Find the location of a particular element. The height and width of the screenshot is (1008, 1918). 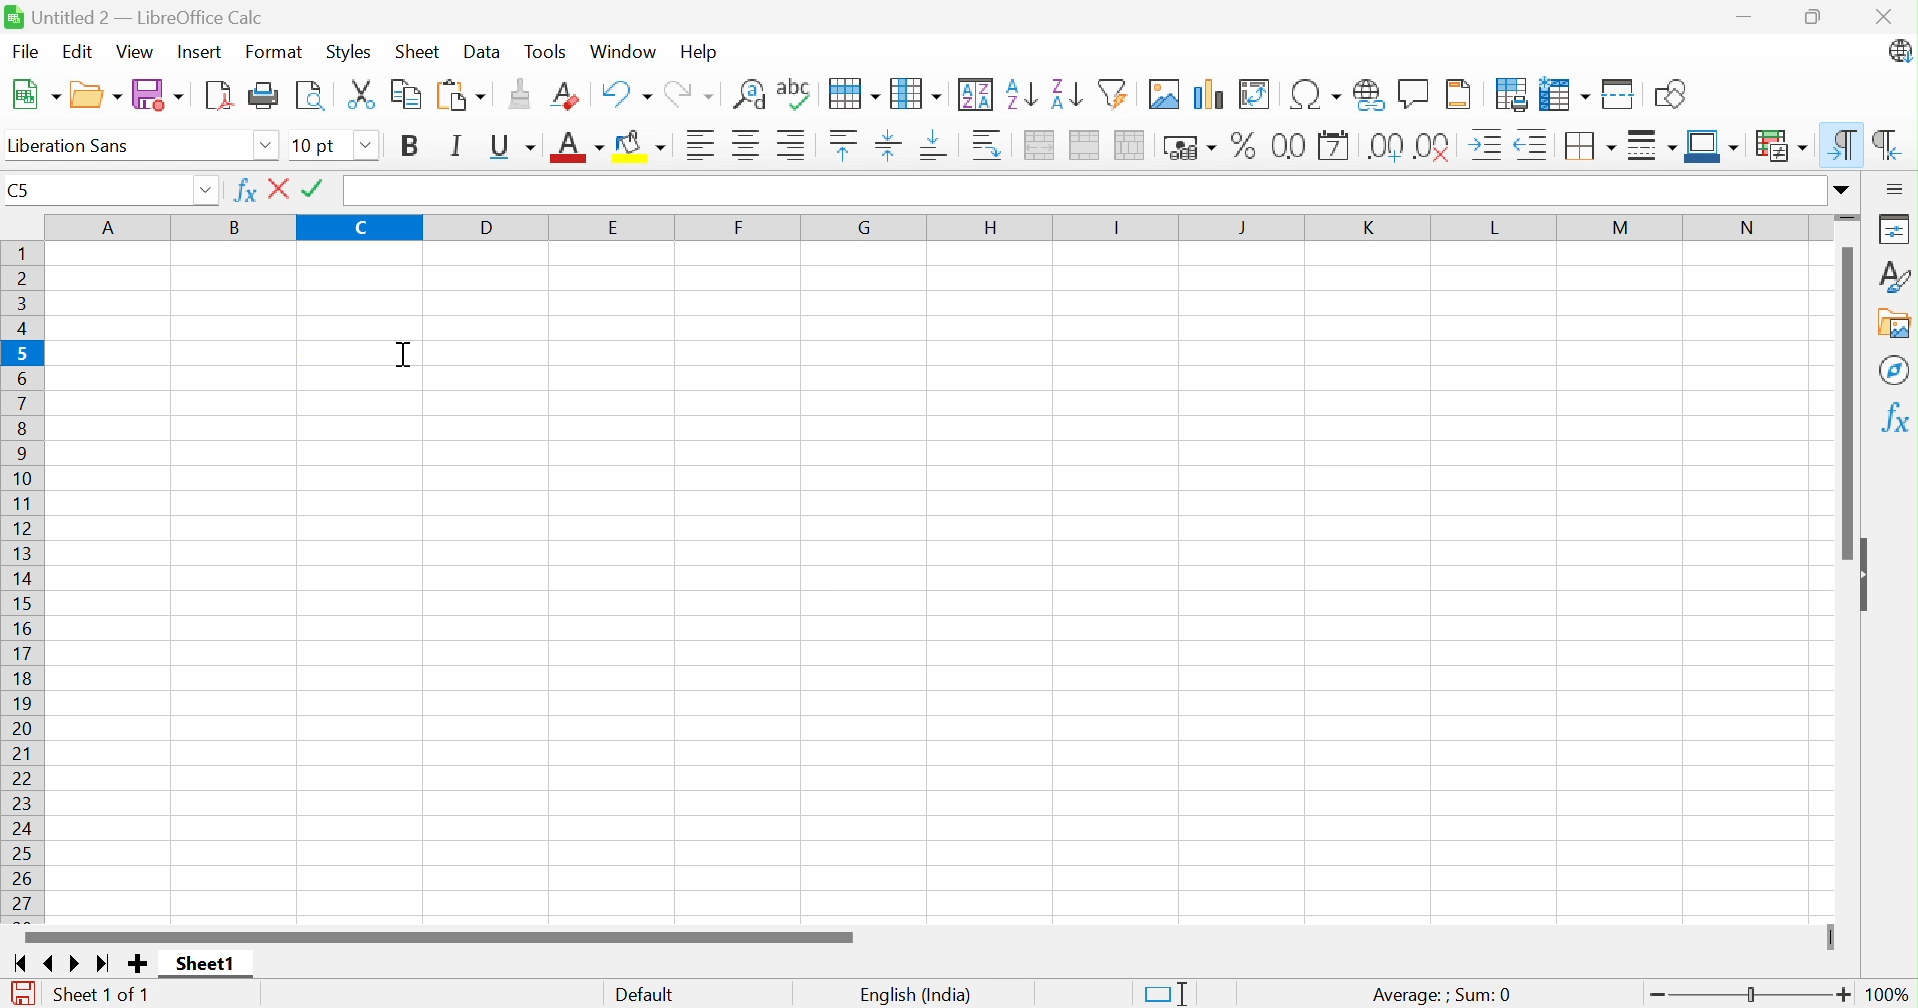

Average: ; Sum:0 is located at coordinates (1441, 994).